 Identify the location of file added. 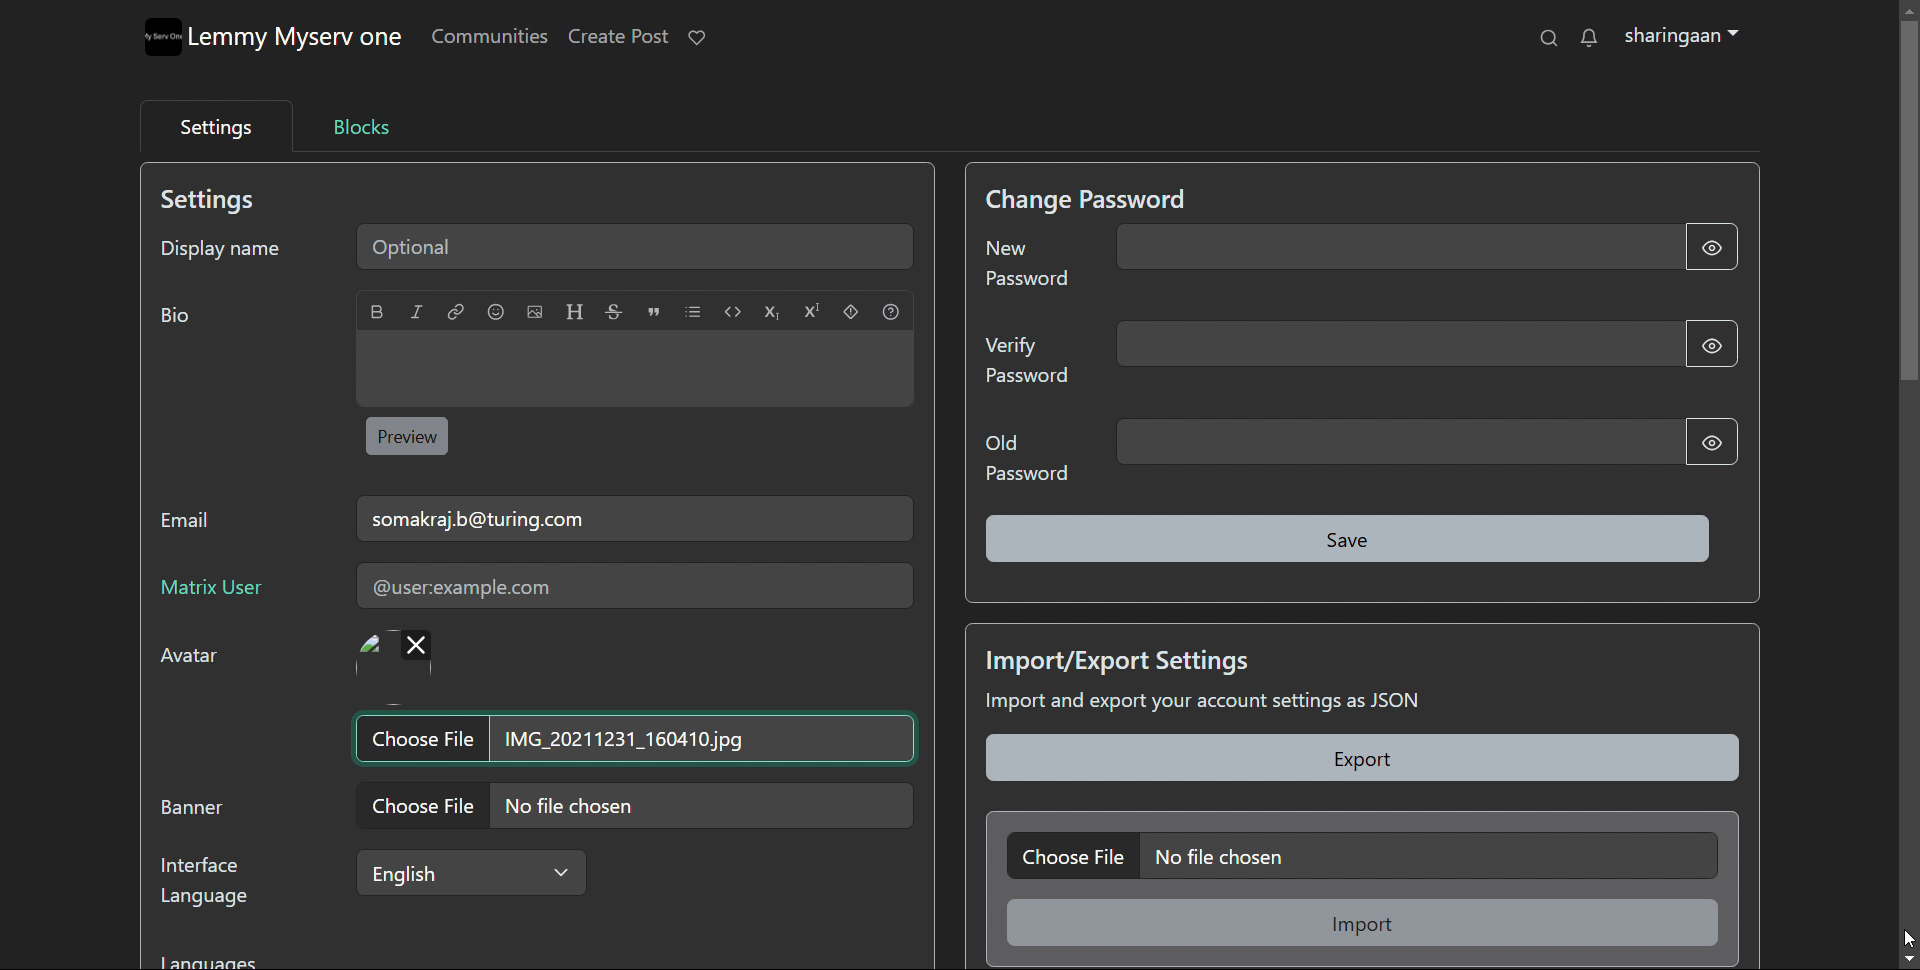
(712, 736).